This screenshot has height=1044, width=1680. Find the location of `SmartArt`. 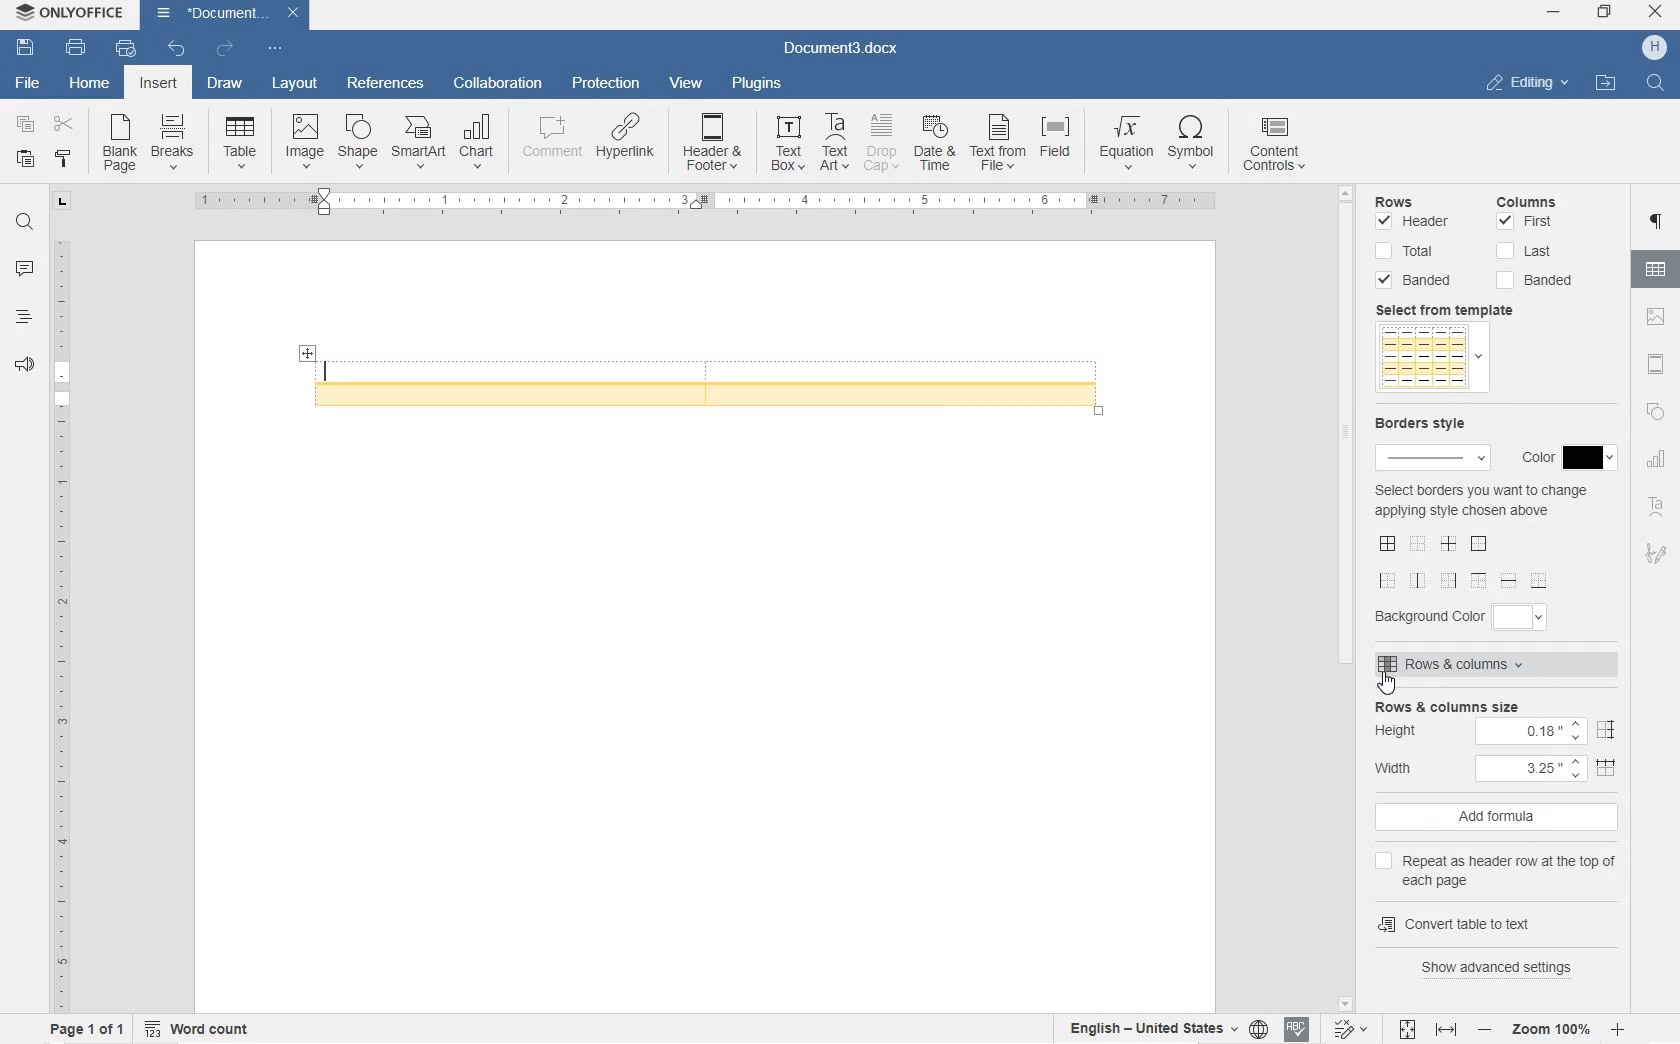

SmartArt is located at coordinates (417, 144).